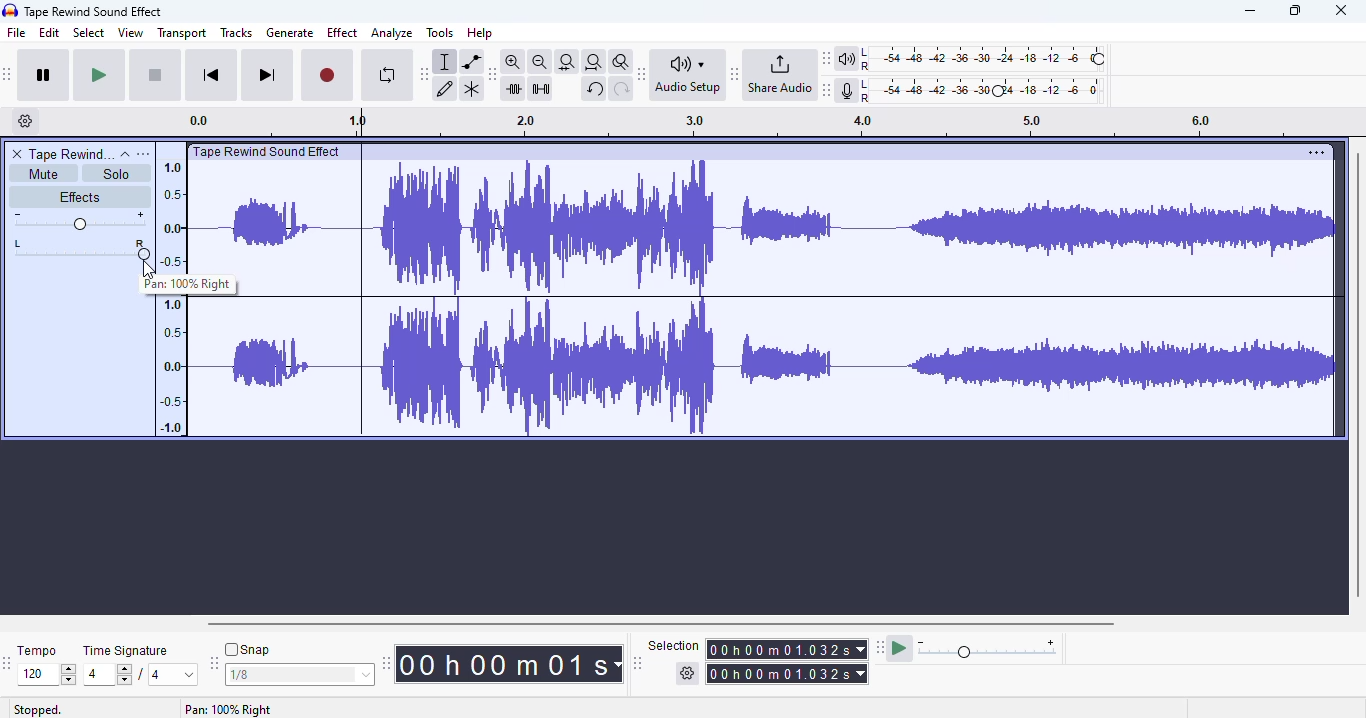  I want to click on enable looping, so click(388, 75).